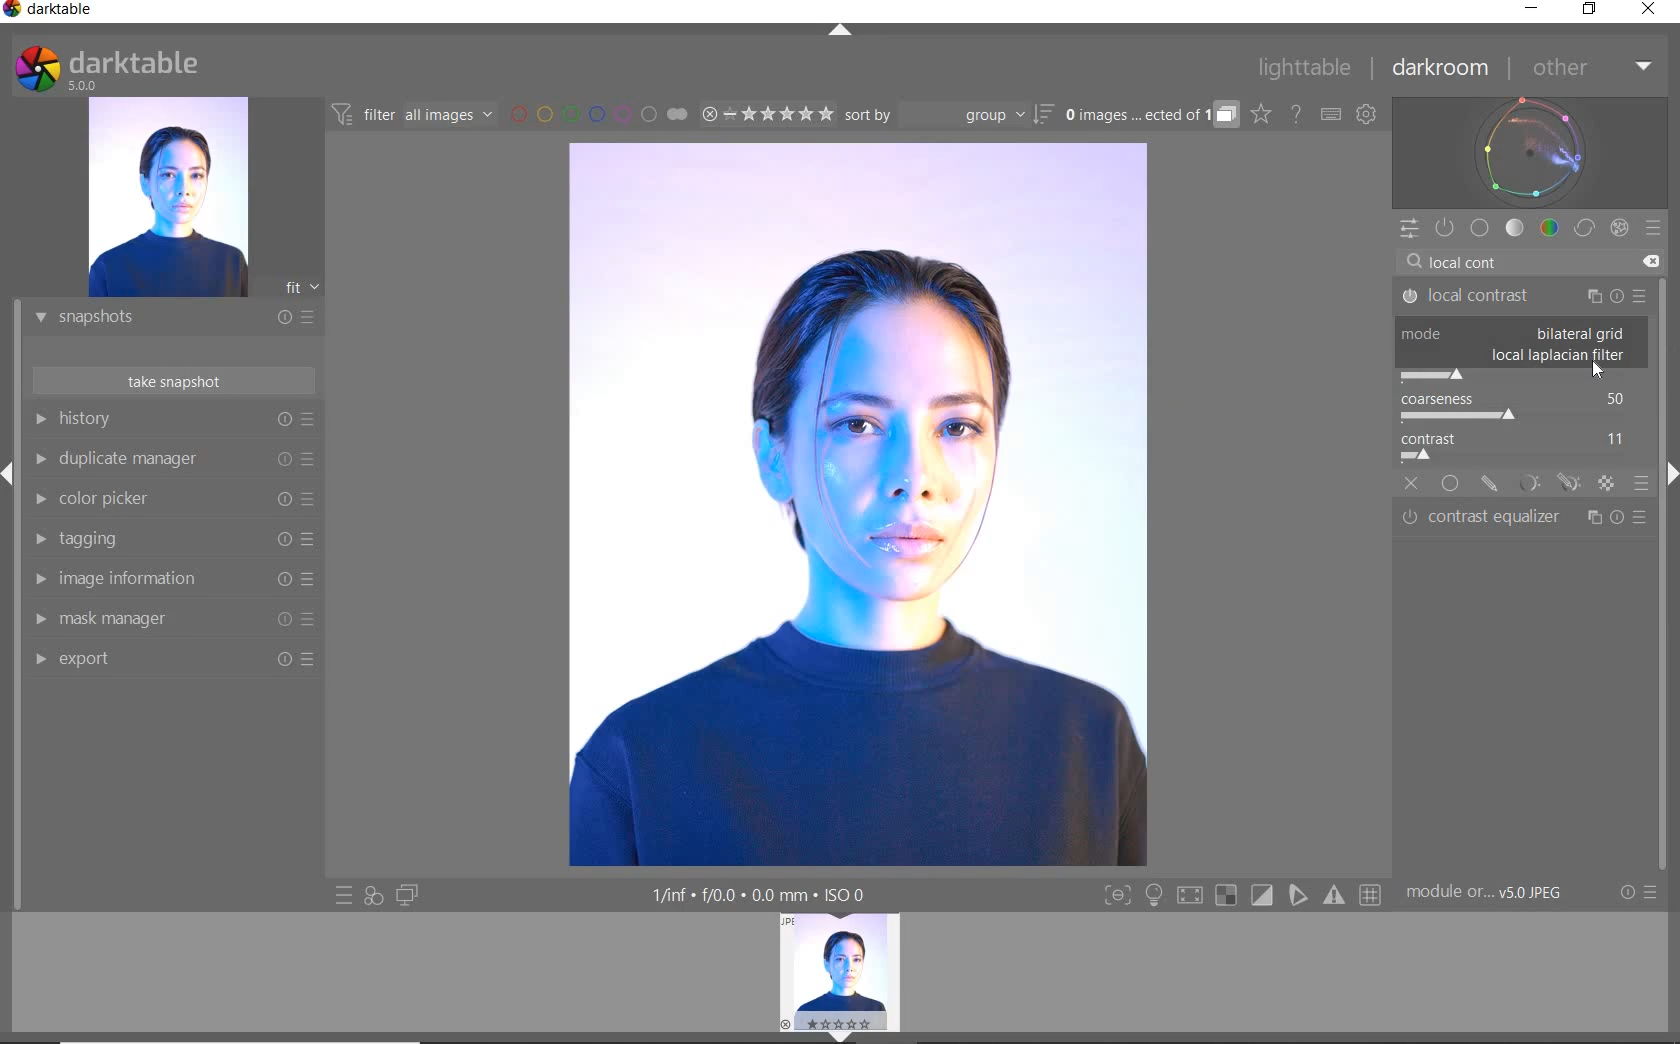  What do you see at coordinates (167, 584) in the screenshot?
I see `IMAGE INFORMATION` at bounding box center [167, 584].